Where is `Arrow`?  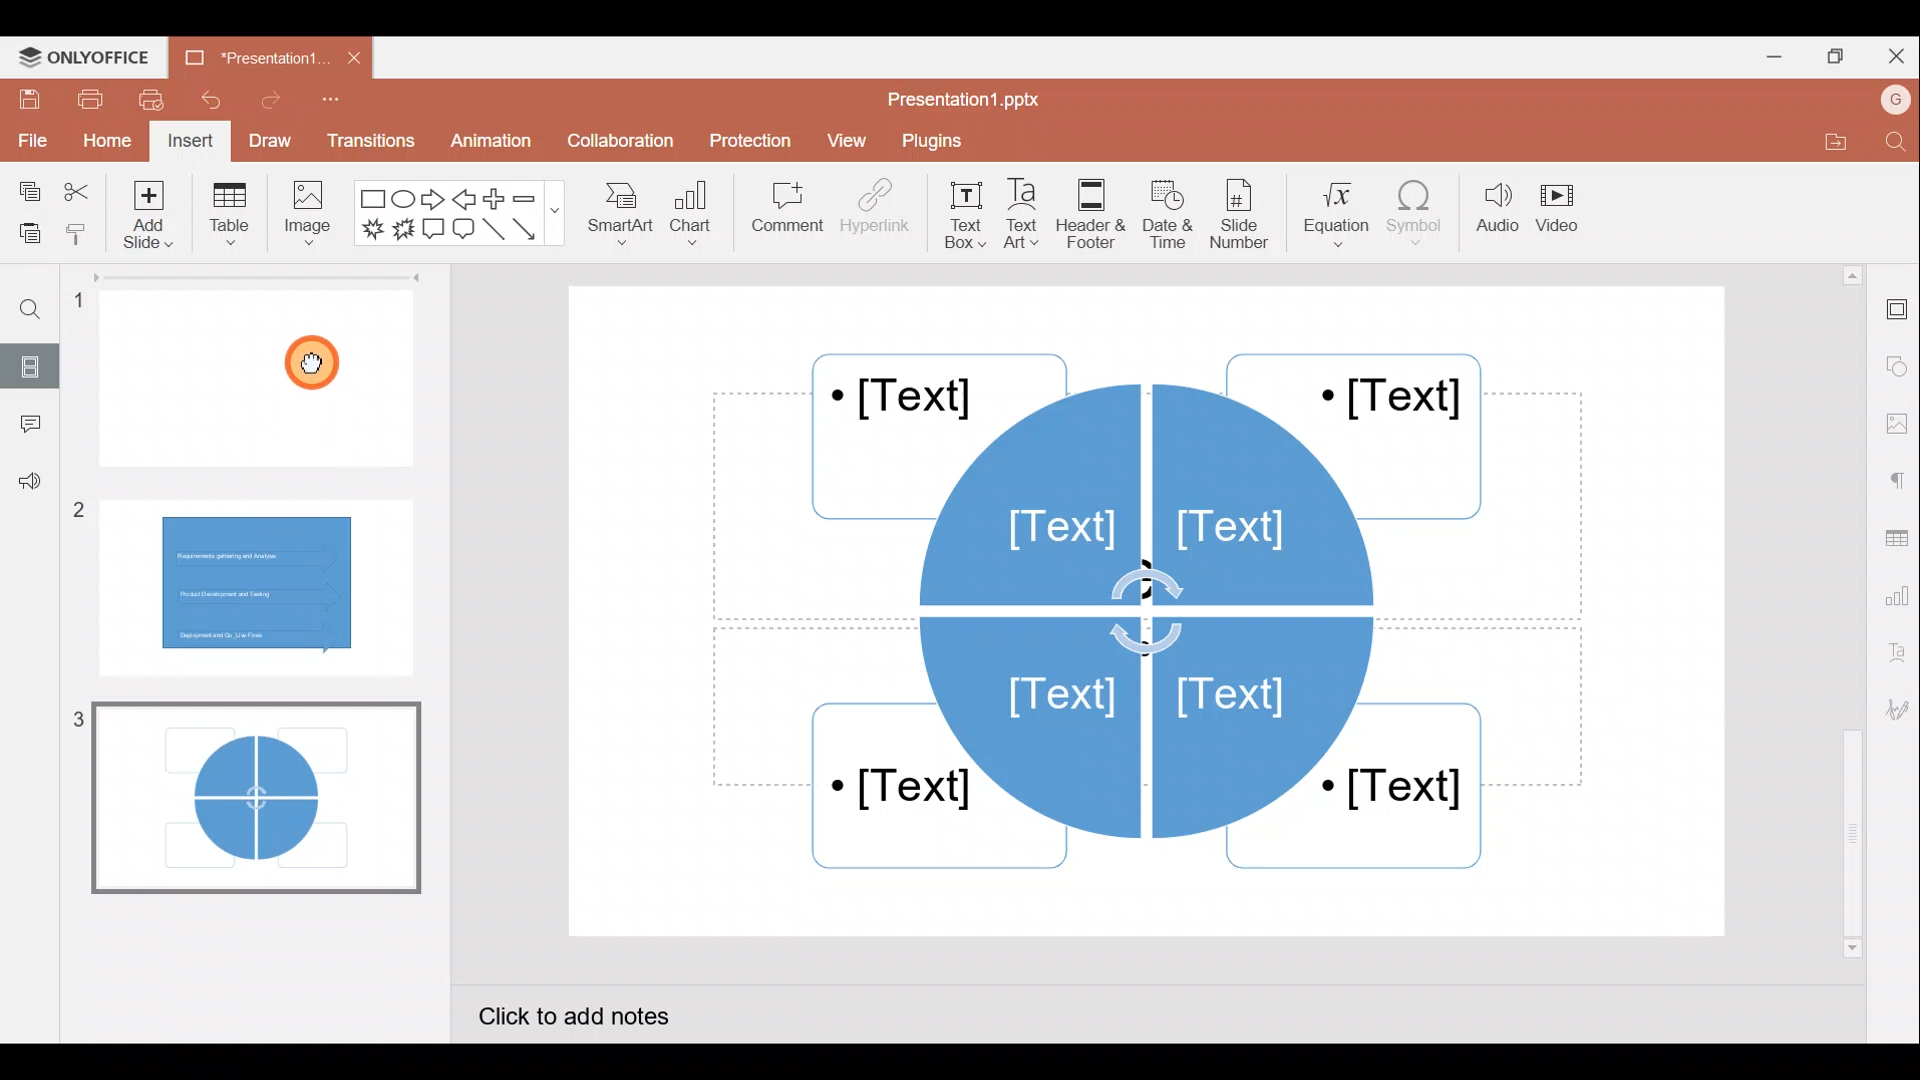 Arrow is located at coordinates (529, 229).